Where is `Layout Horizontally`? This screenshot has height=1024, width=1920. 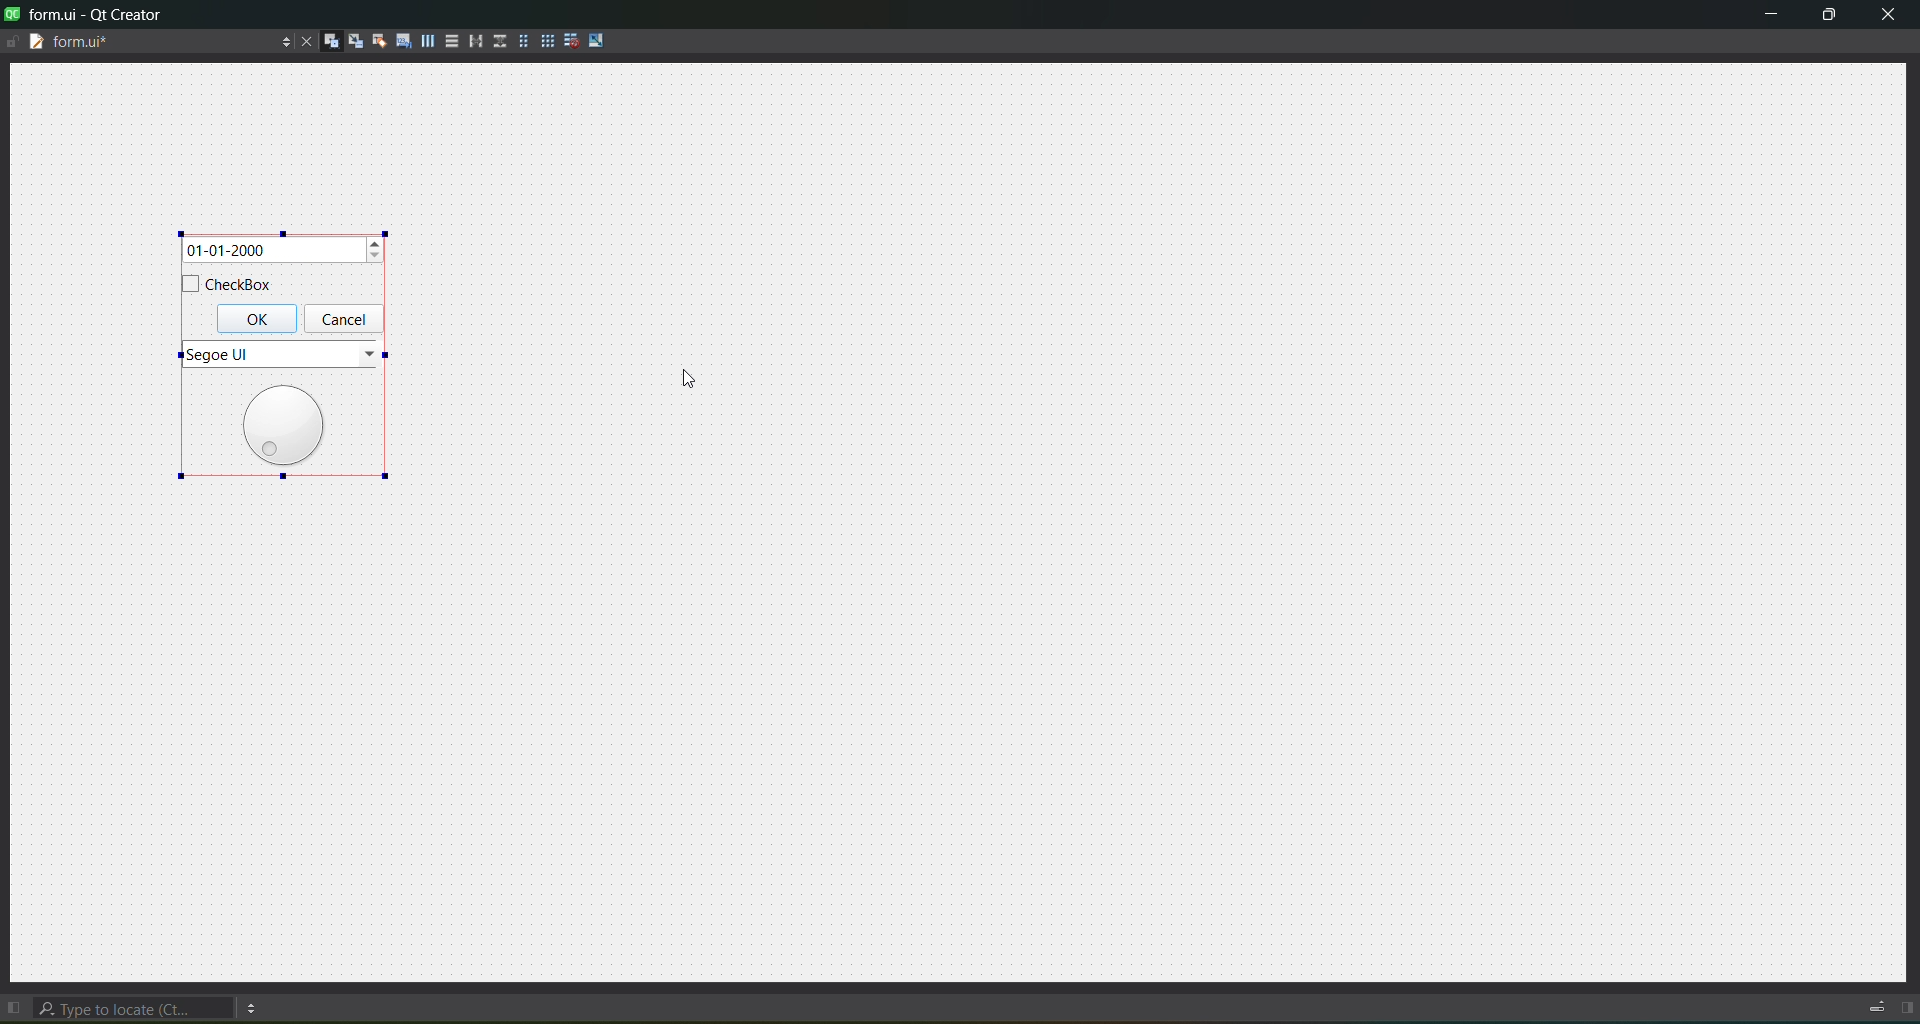
Layout Horizontally is located at coordinates (425, 39).